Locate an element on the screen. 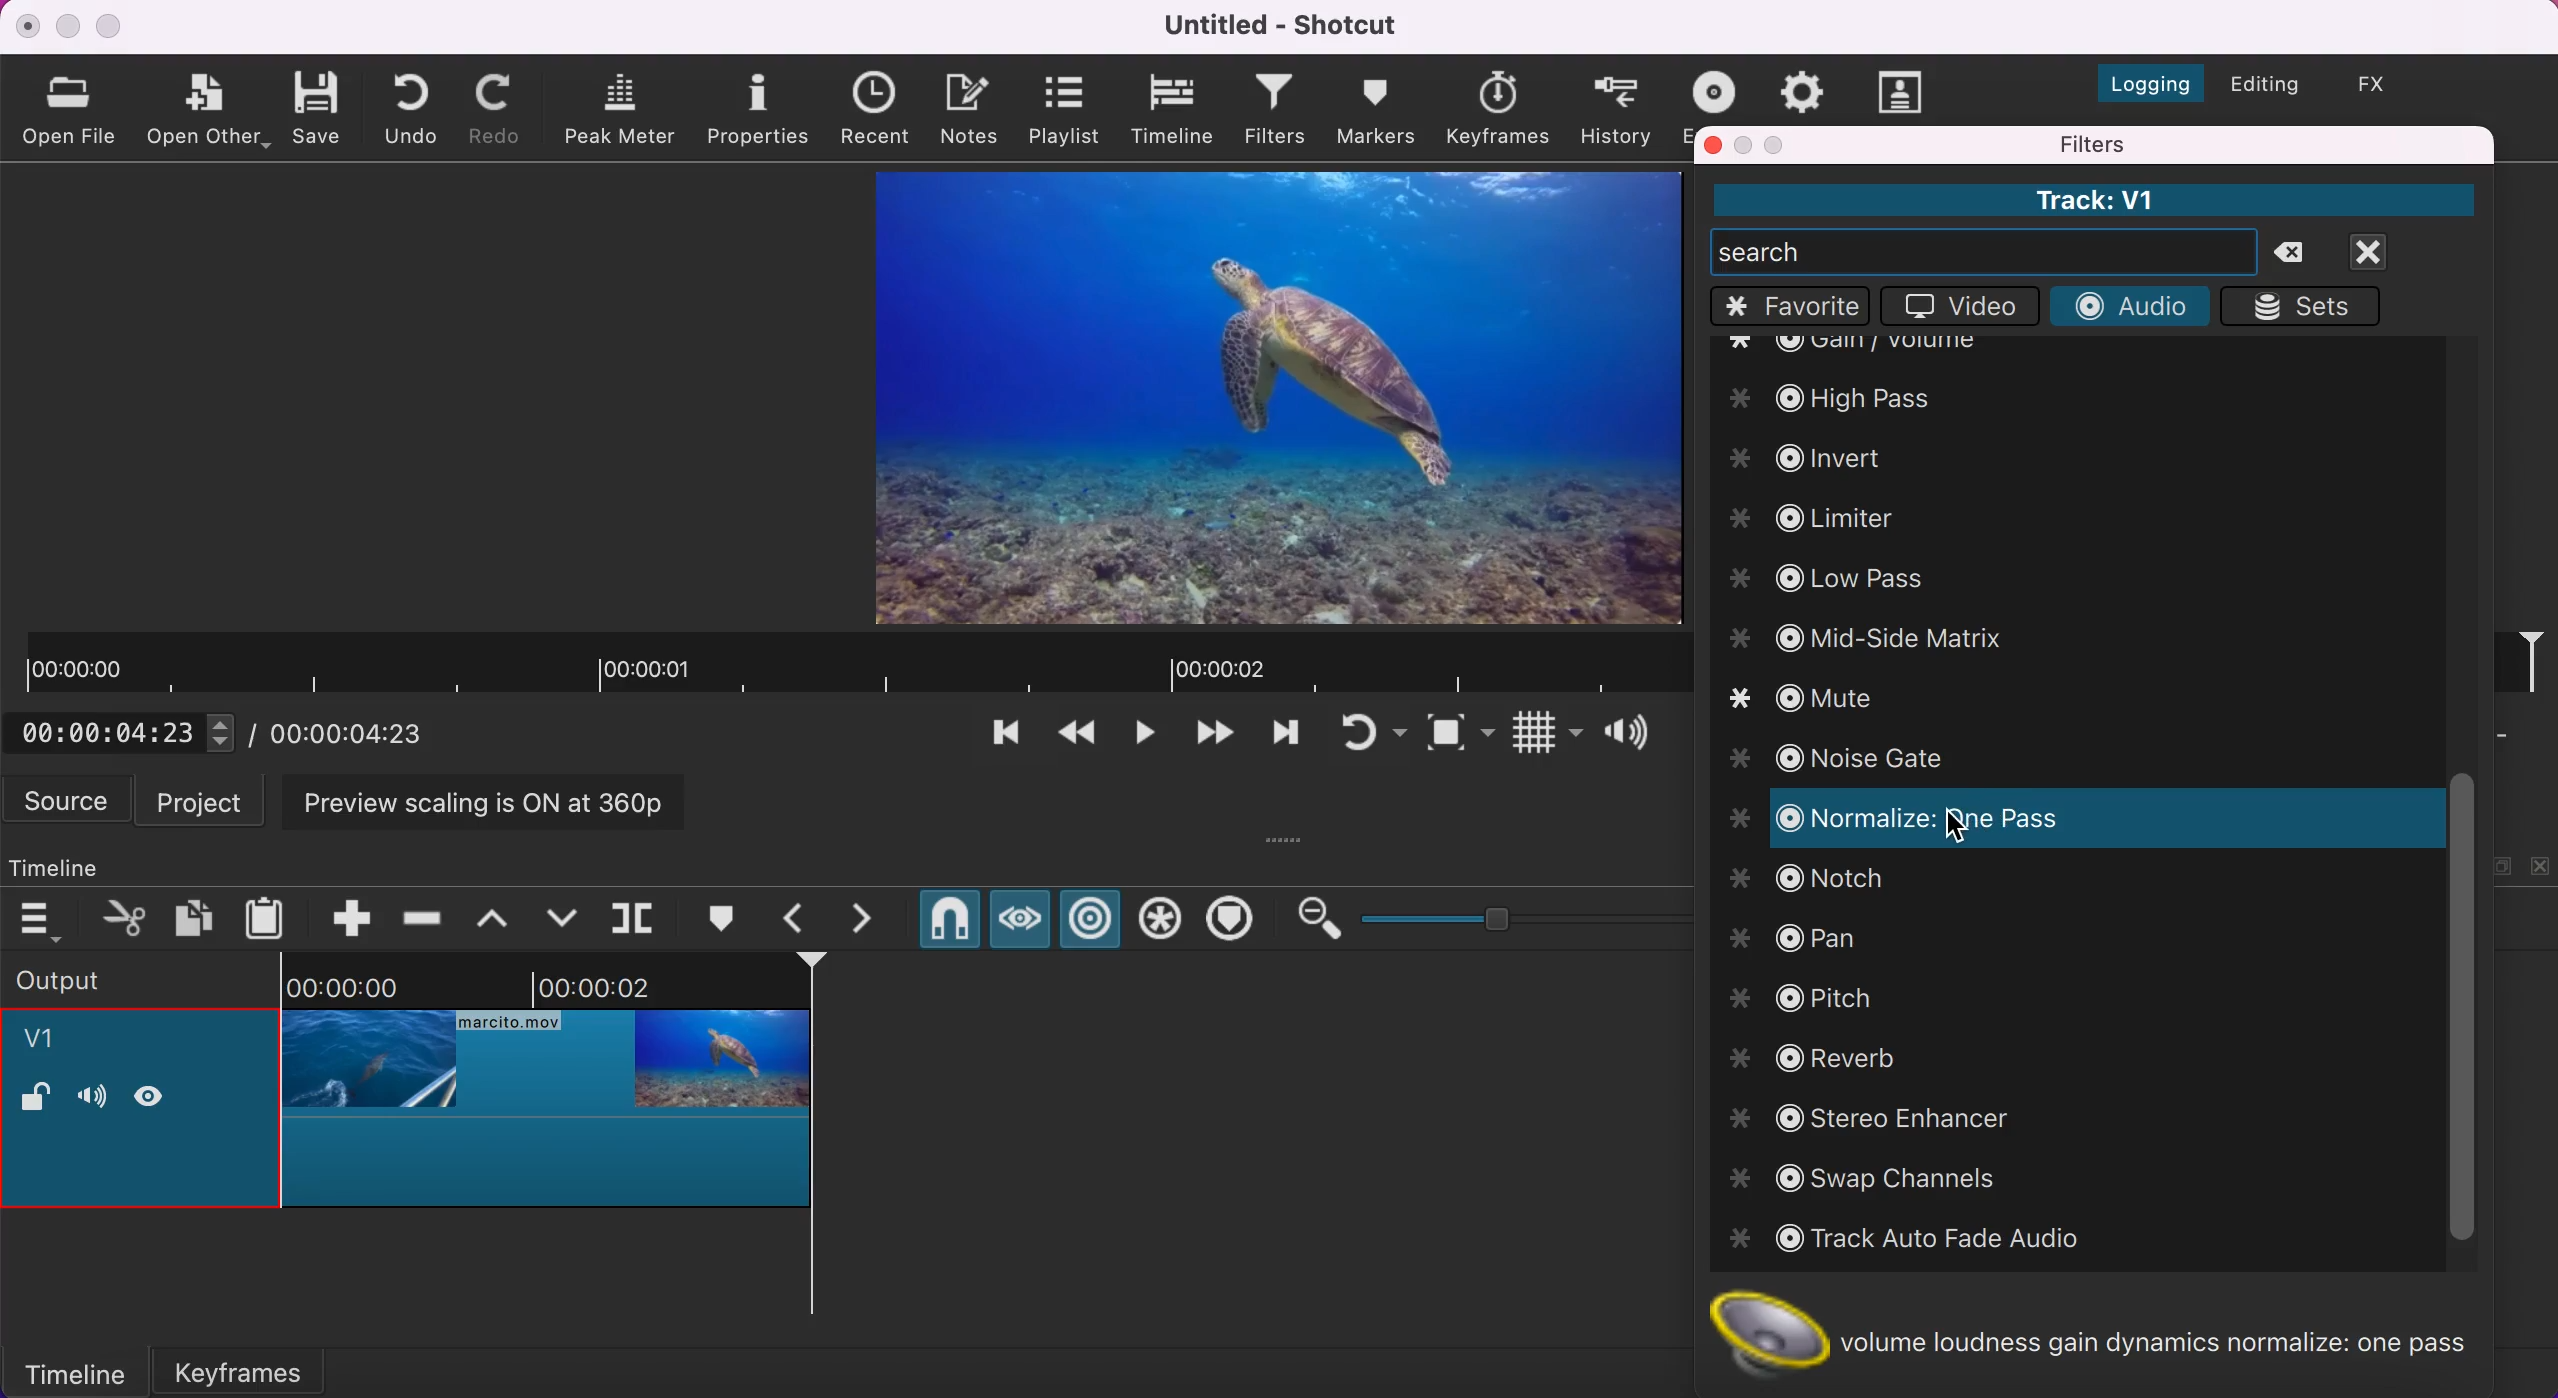 This screenshot has width=2558, height=1398. open file is located at coordinates (74, 108).